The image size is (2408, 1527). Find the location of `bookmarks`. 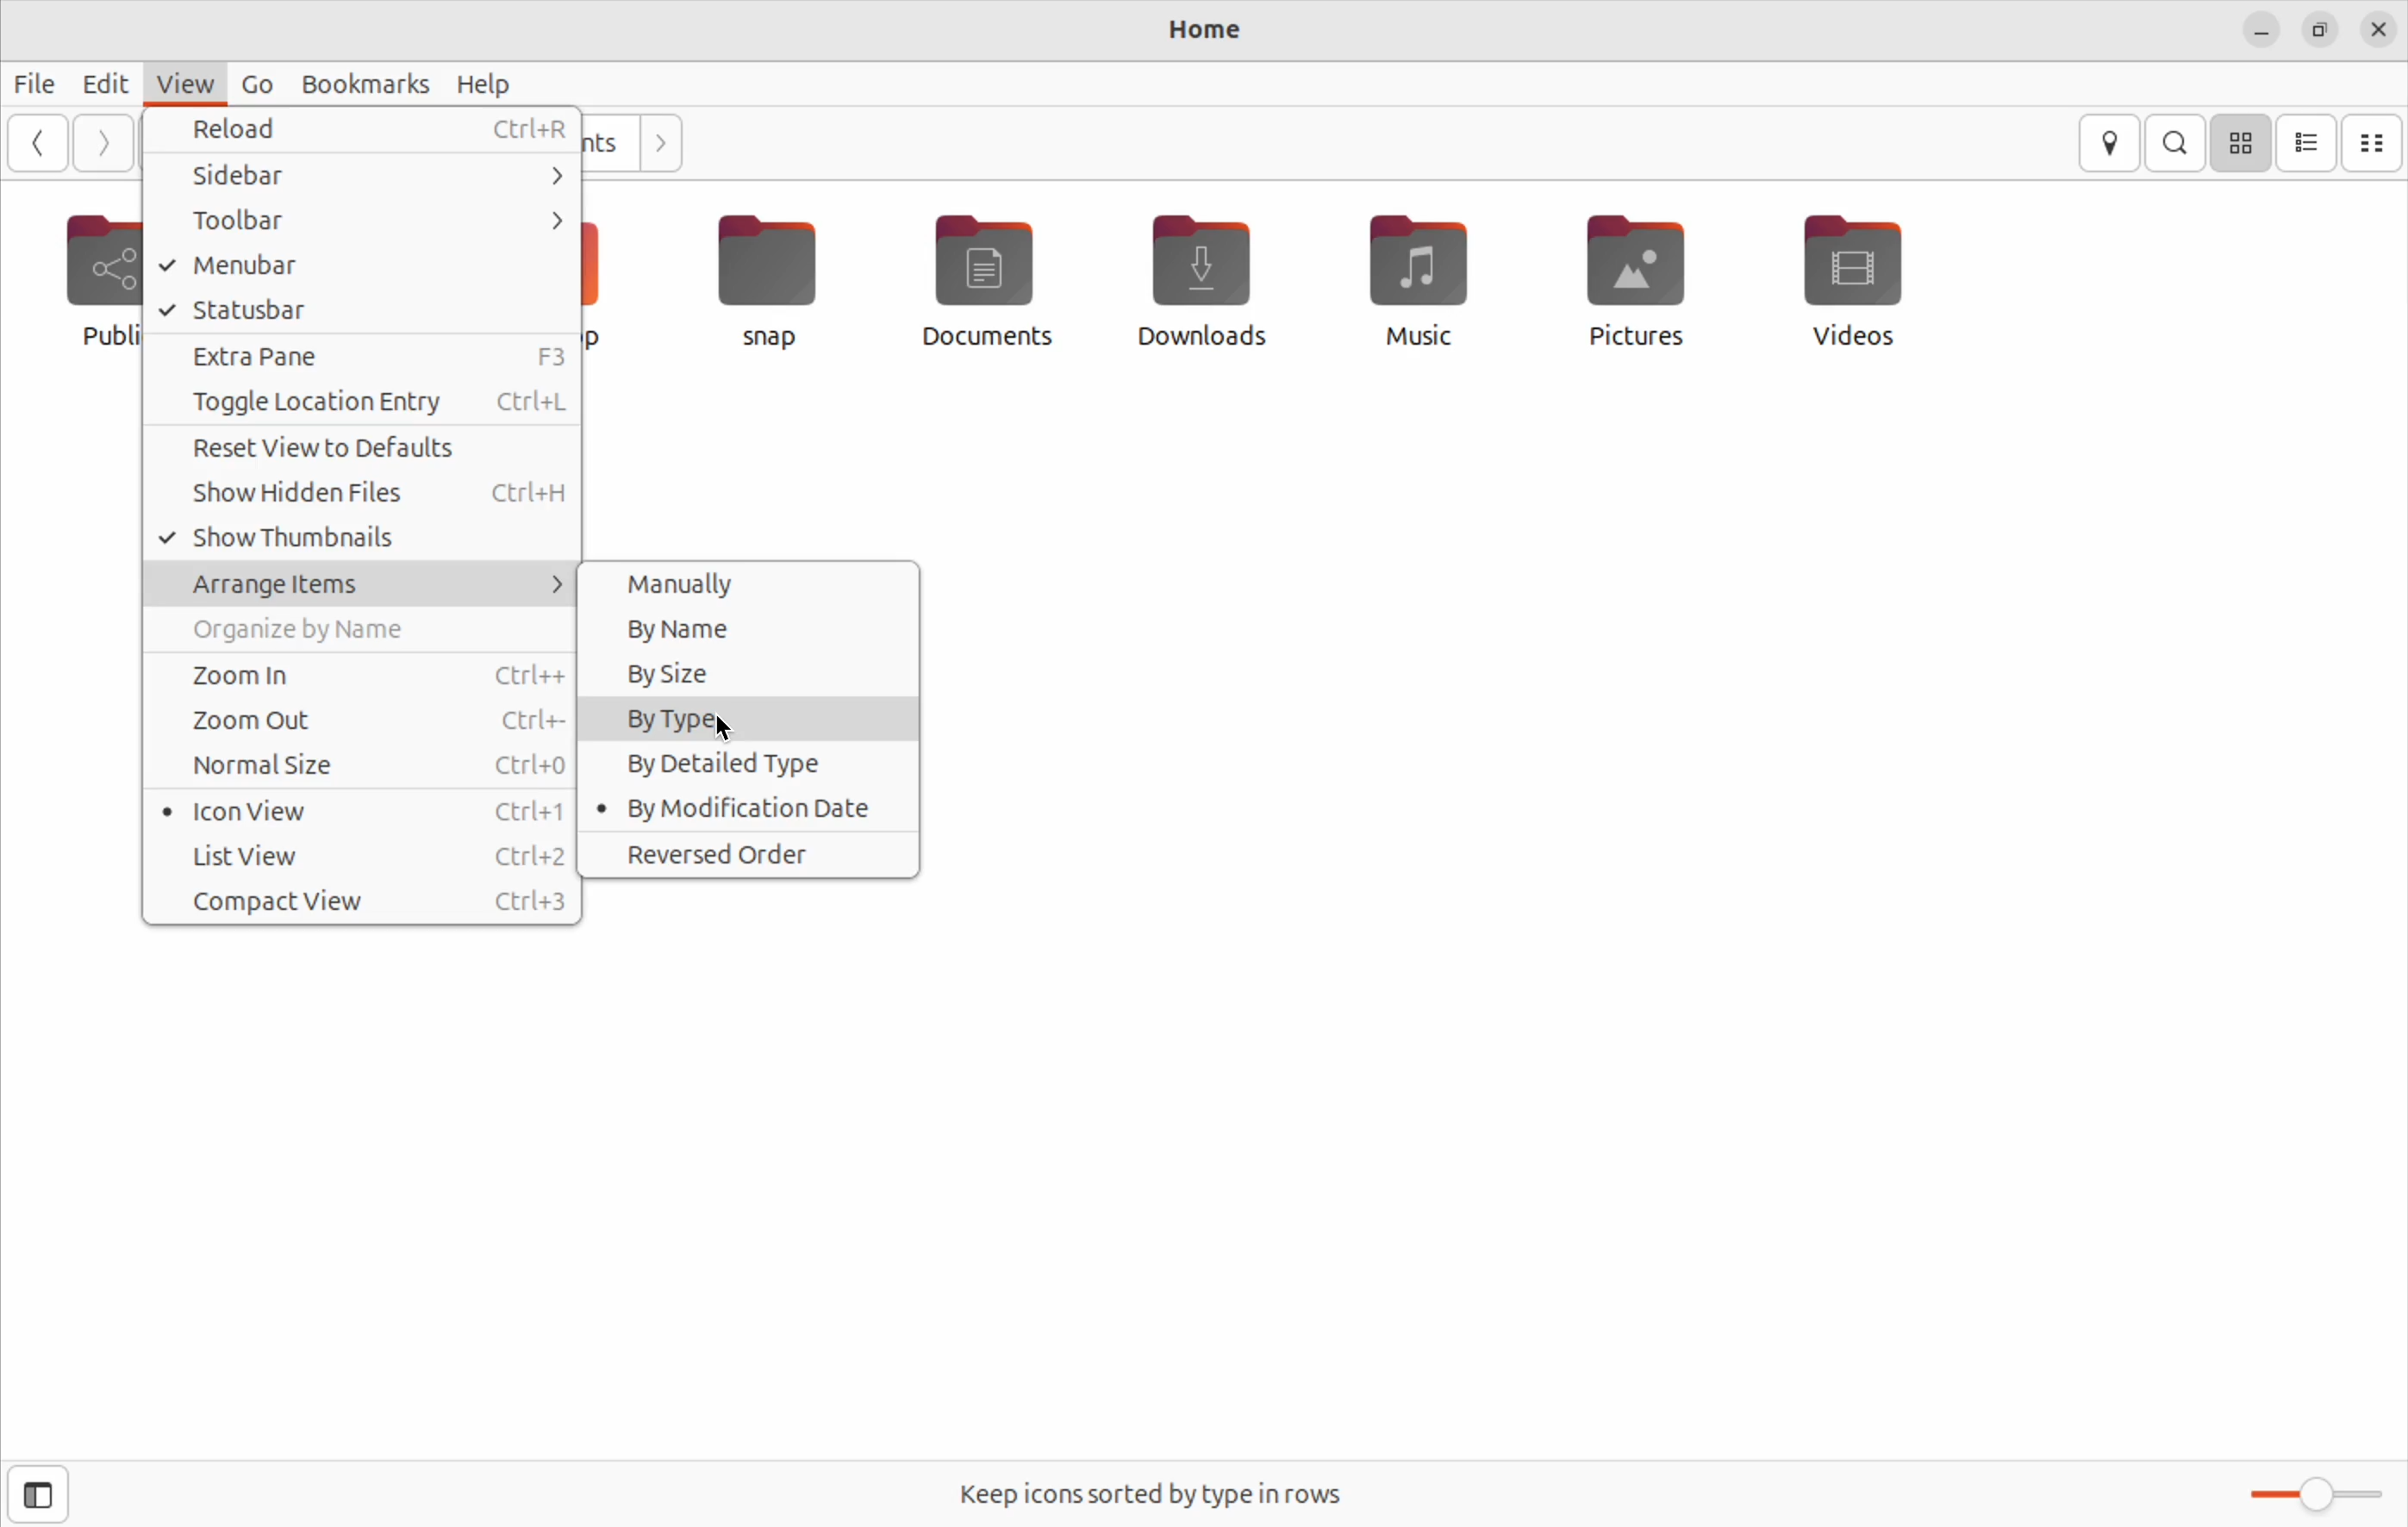

bookmarks is located at coordinates (362, 82).